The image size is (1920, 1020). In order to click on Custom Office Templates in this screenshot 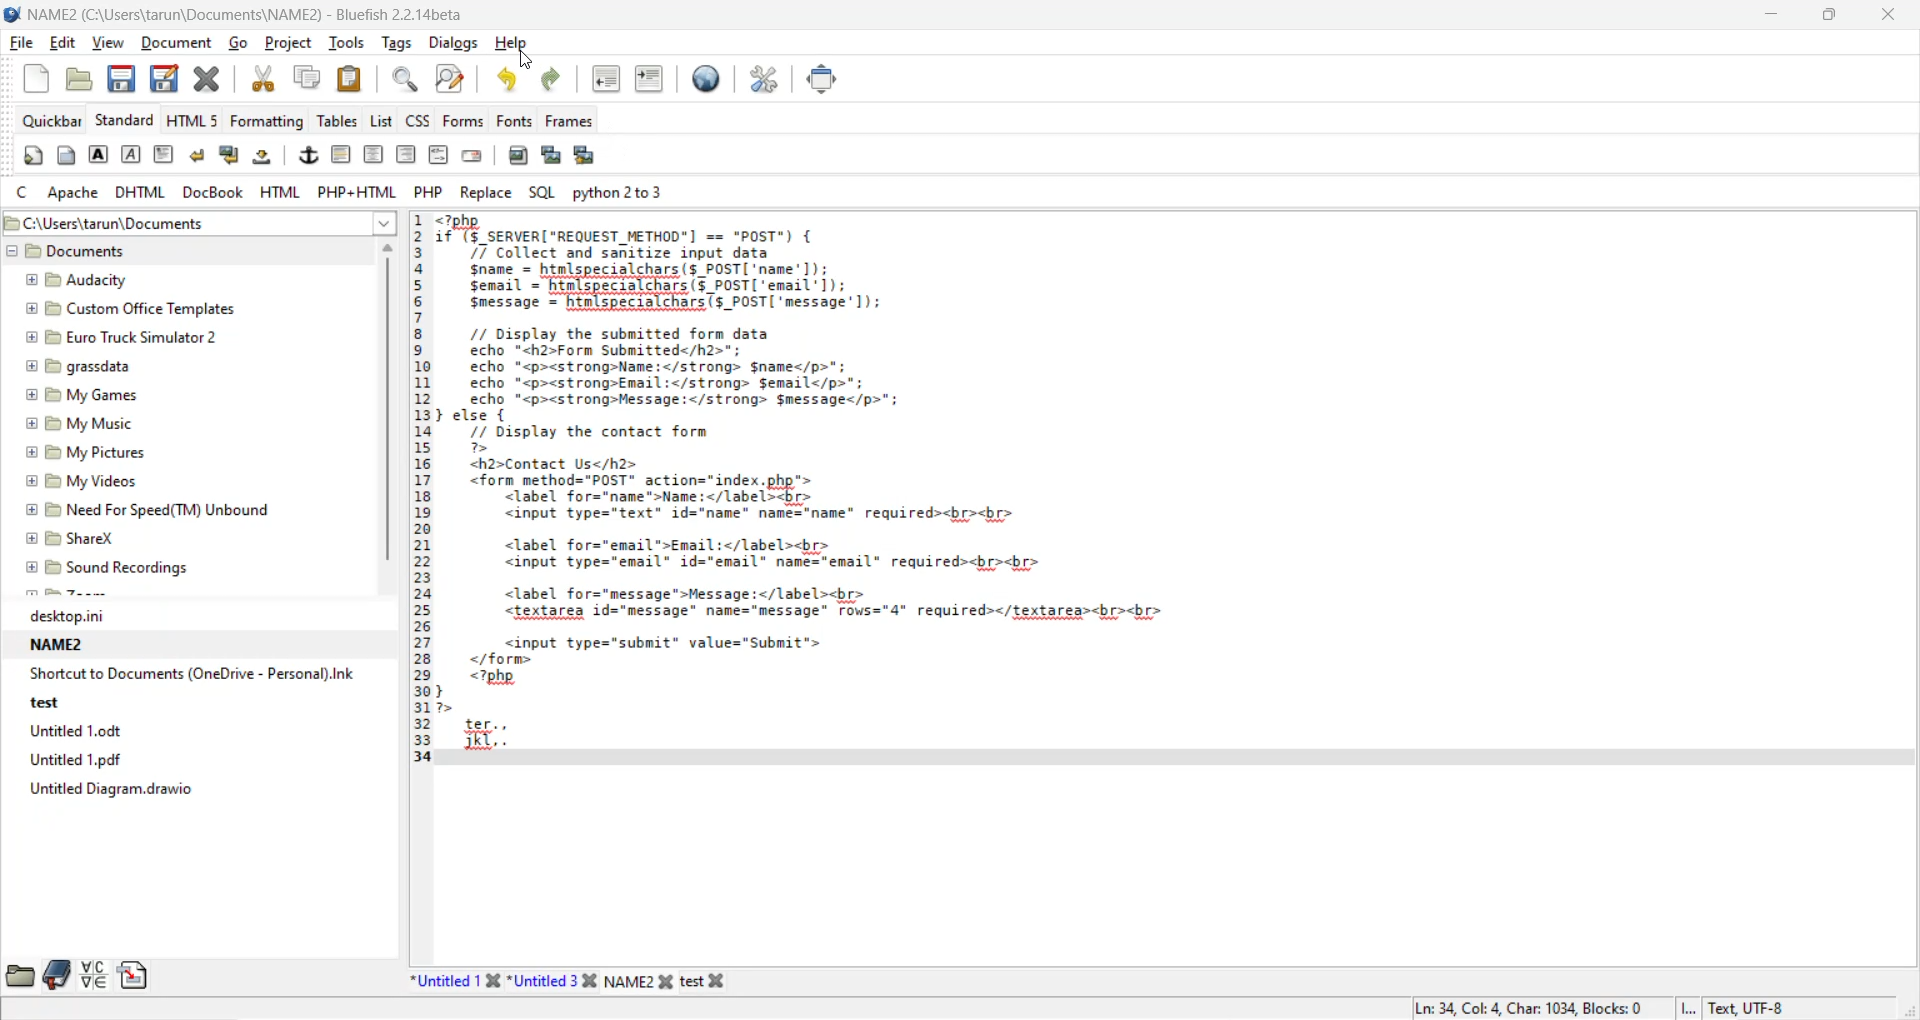, I will do `click(121, 311)`.